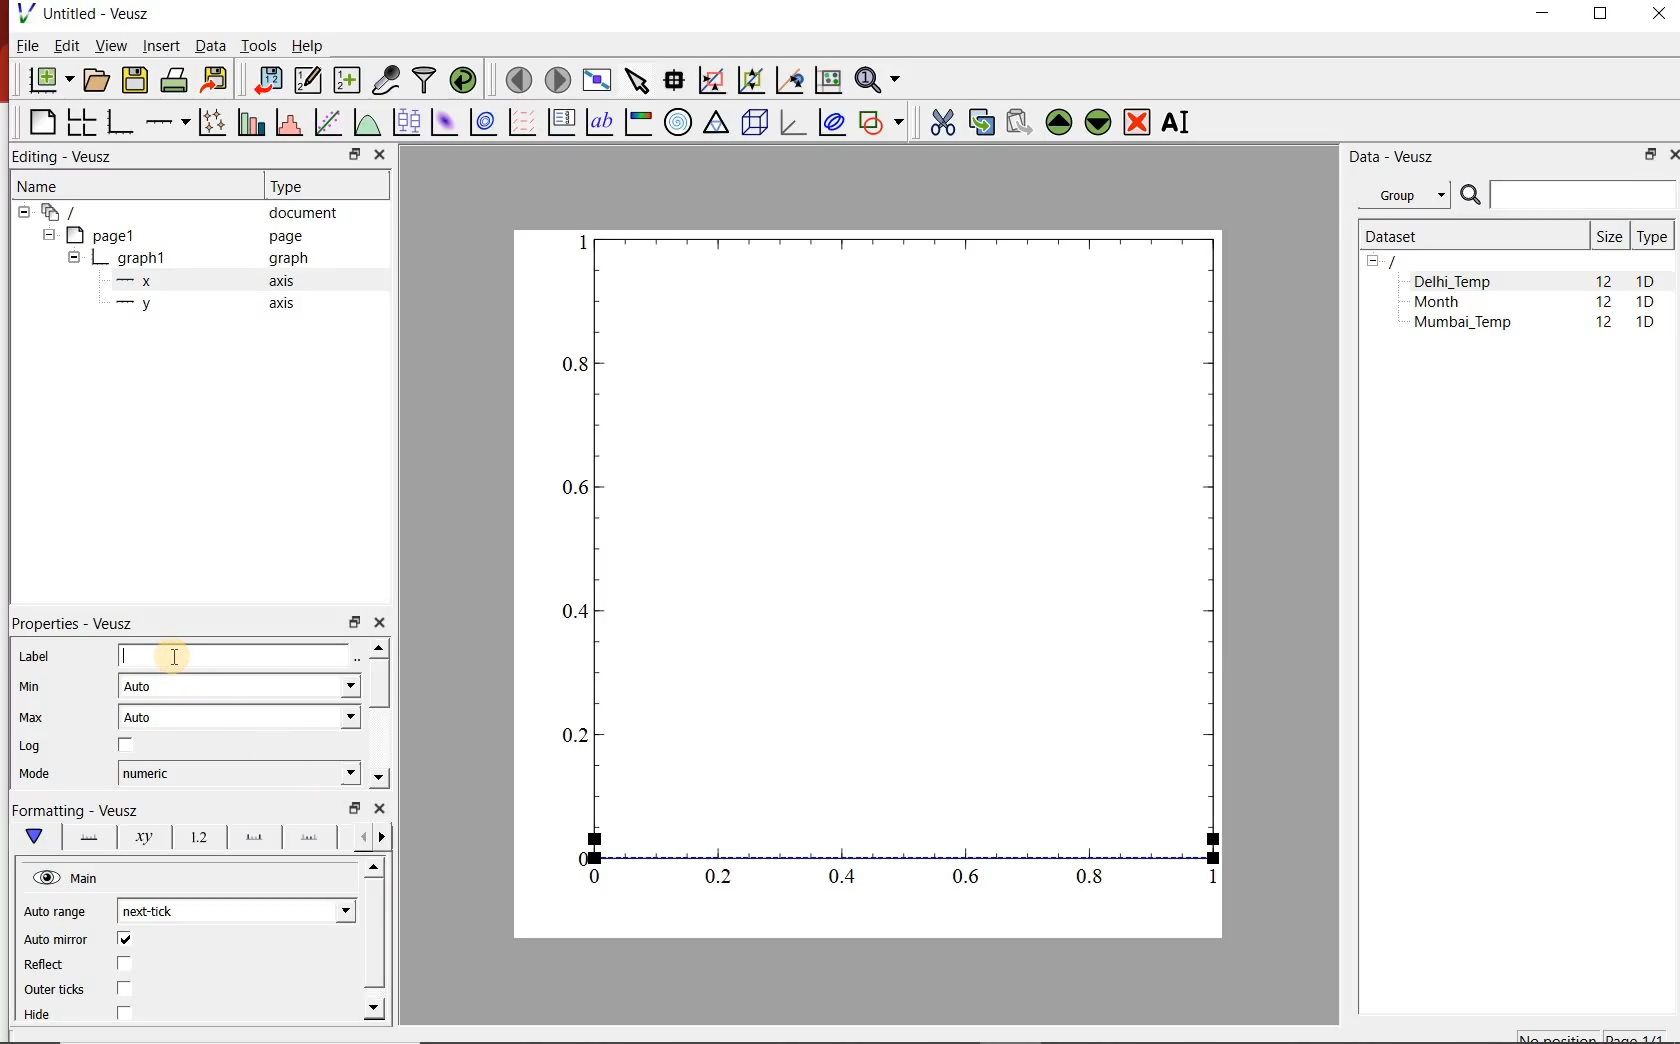 The width and height of the screenshot is (1680, 1044). What do you see at coordinates (679, 124) in the screenshot?
I see `polar graph` at bounding box center [679, 124].